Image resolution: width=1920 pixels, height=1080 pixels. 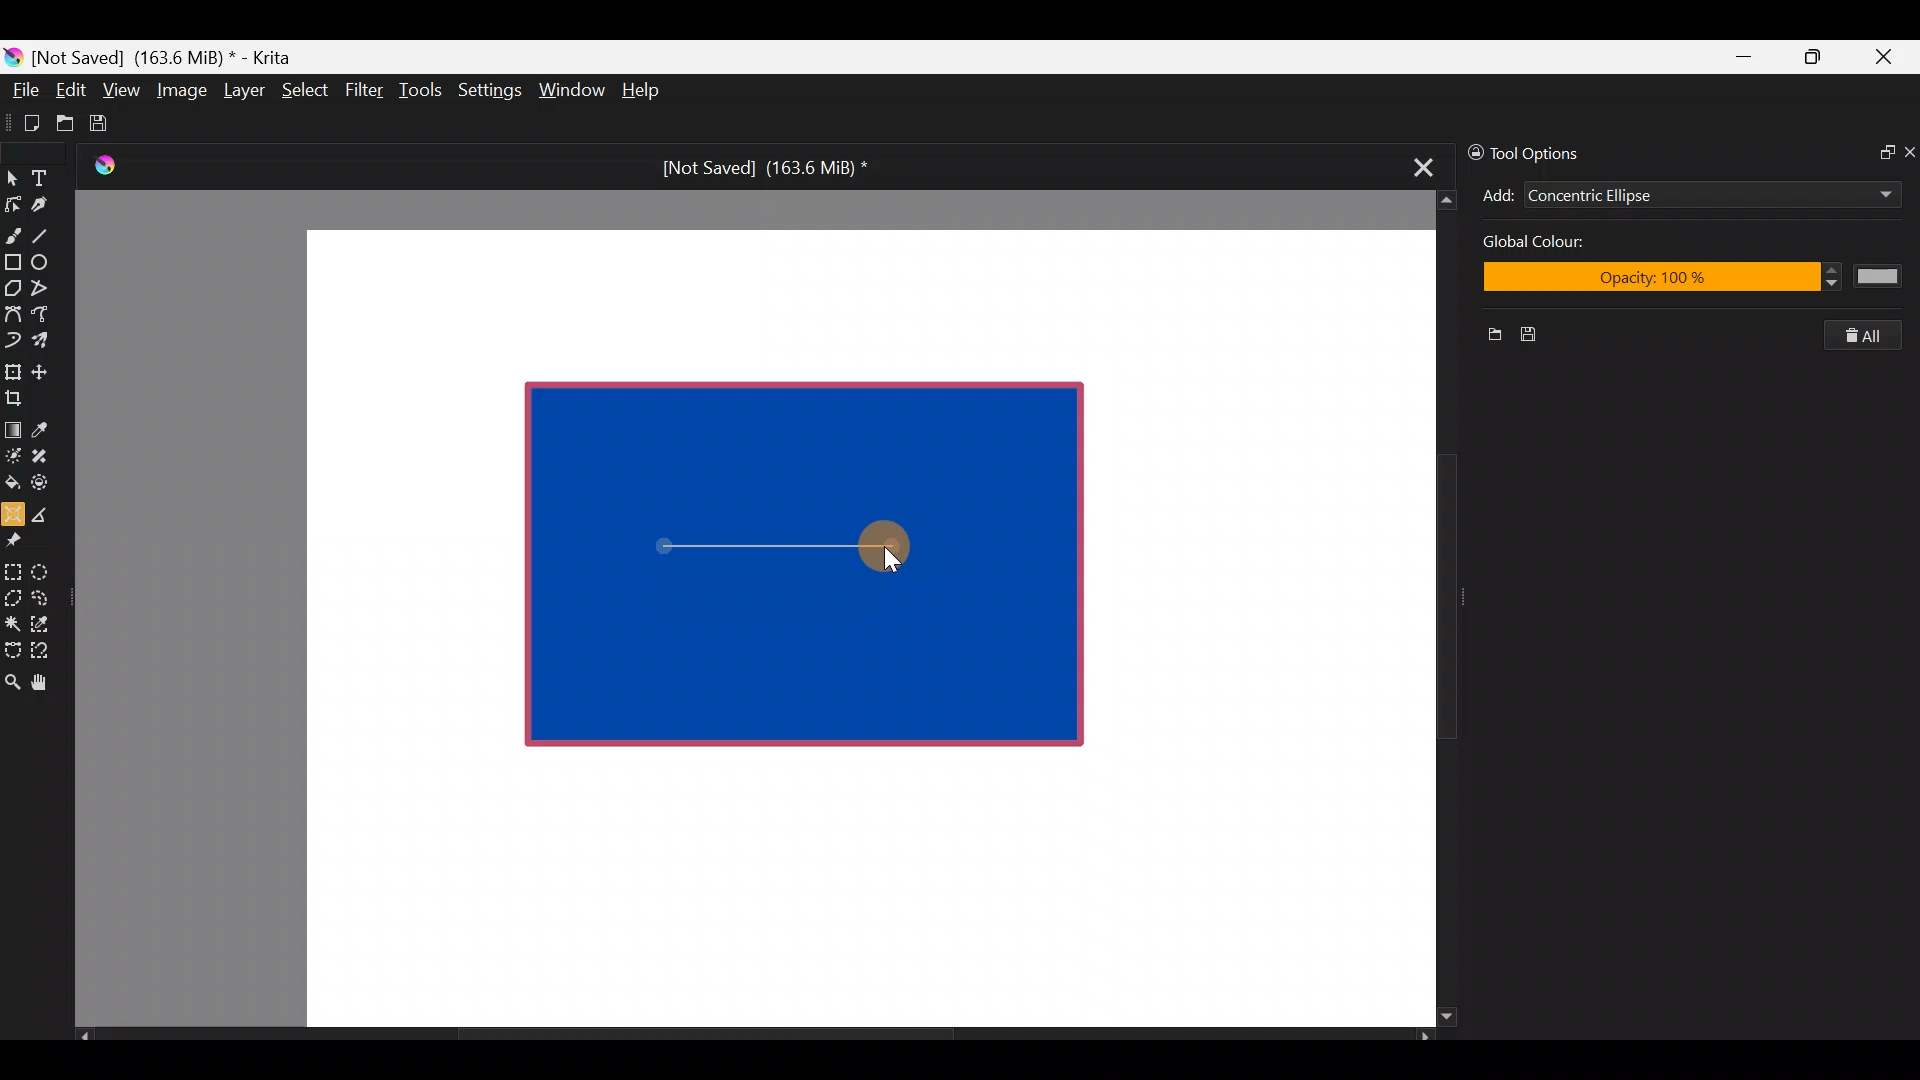 What do you see at coordinates (854, 626) in the screenshot?
I see `Canvas` at bounding box center [854, 626].